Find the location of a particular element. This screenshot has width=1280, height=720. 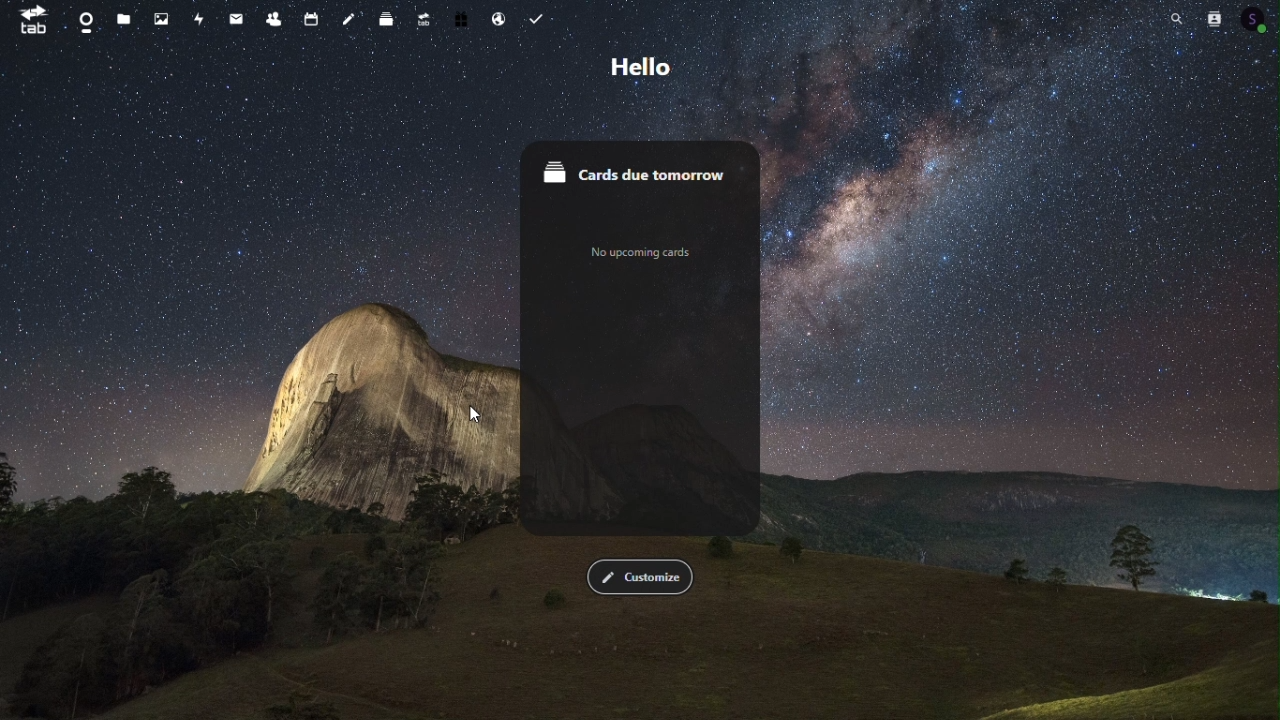

Files is located at coordinates (123, 21).